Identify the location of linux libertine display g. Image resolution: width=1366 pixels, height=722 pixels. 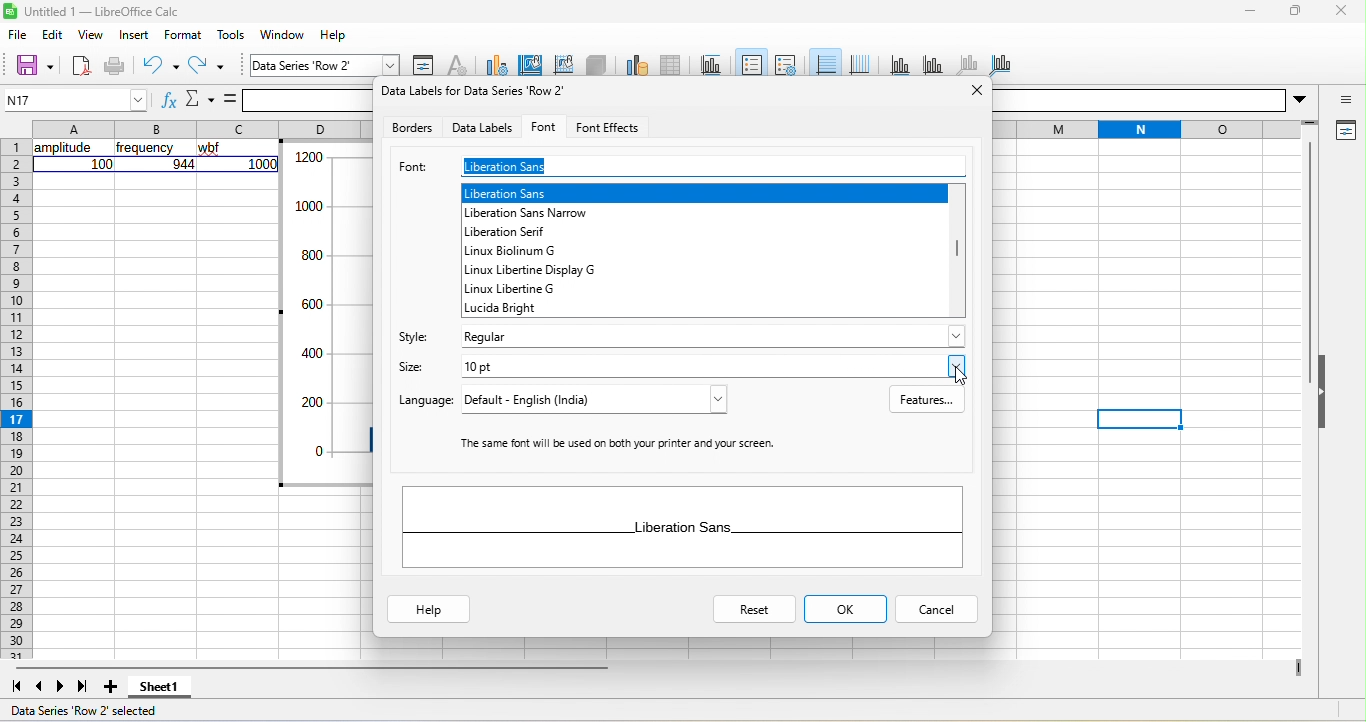
(533, 270).